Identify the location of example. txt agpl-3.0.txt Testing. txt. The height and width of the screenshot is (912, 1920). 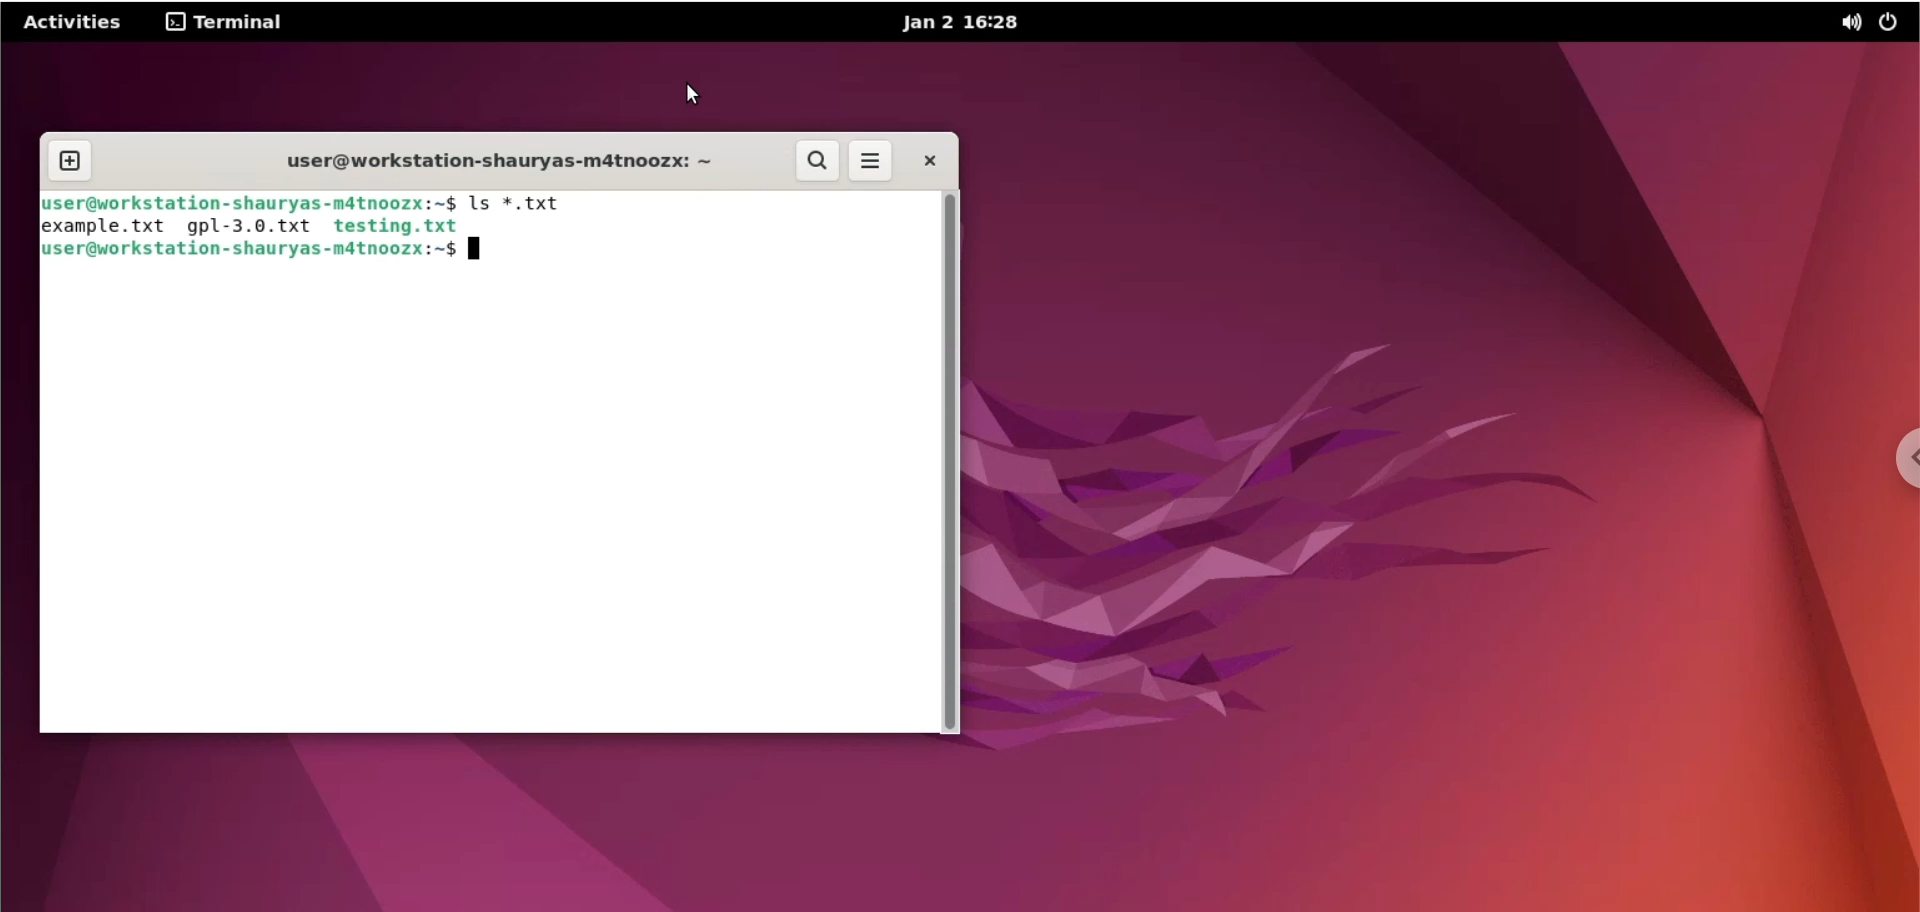
(251, 225).